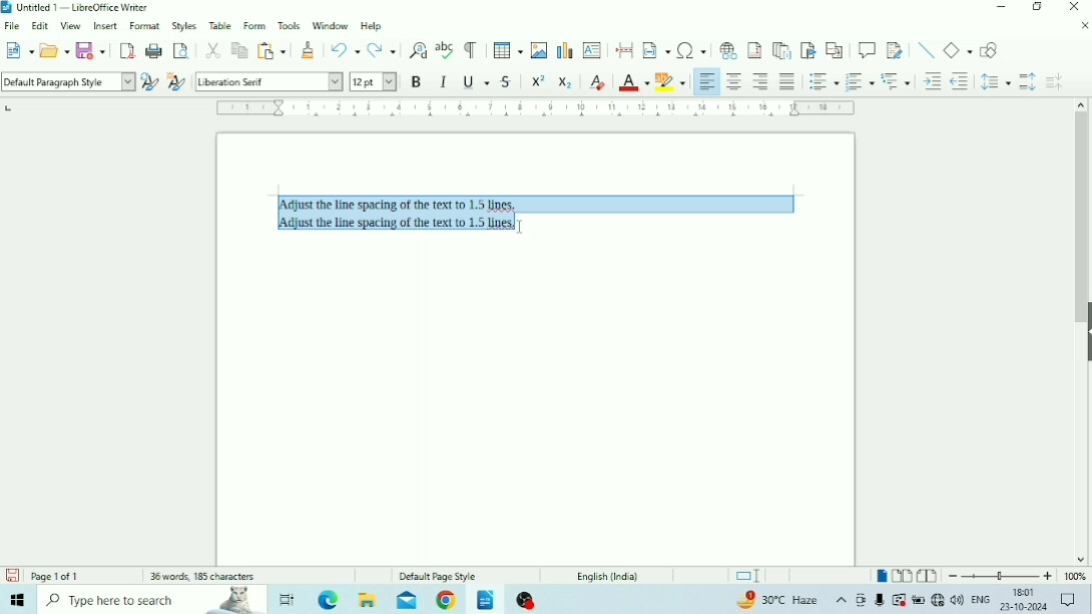 The image size is (1092, 614). What do you see at coordinates (83, 7) in the screenshot?
I see `Title` at bounding box center [83, 7].